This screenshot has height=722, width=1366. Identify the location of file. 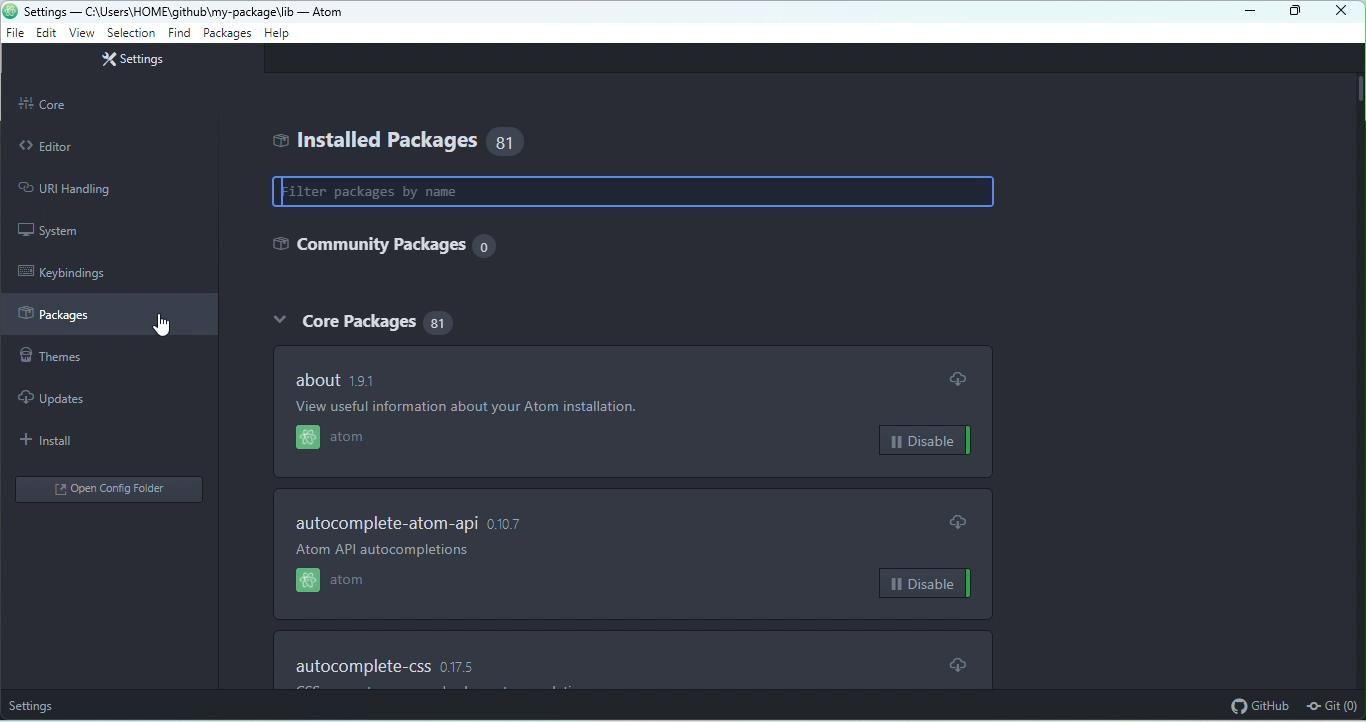
(15, 34).